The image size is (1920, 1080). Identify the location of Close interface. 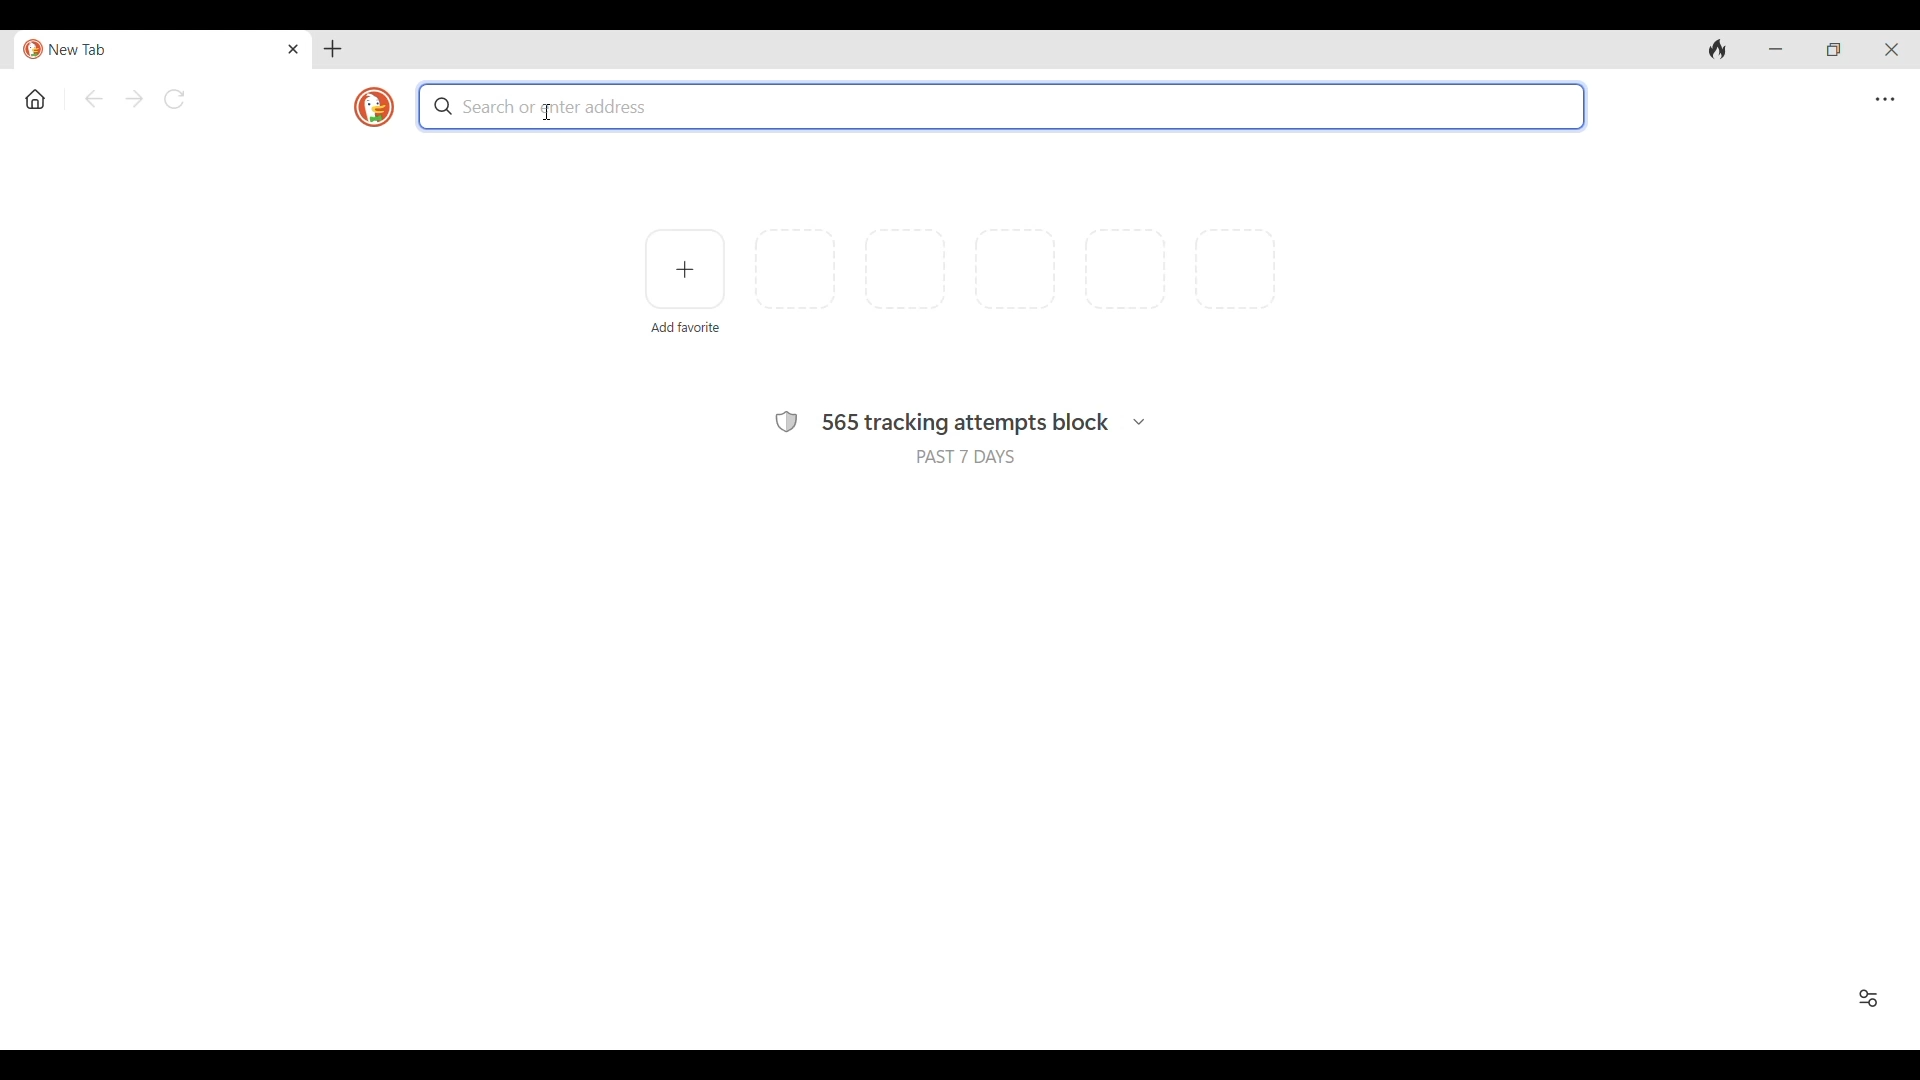
(1891, 49).